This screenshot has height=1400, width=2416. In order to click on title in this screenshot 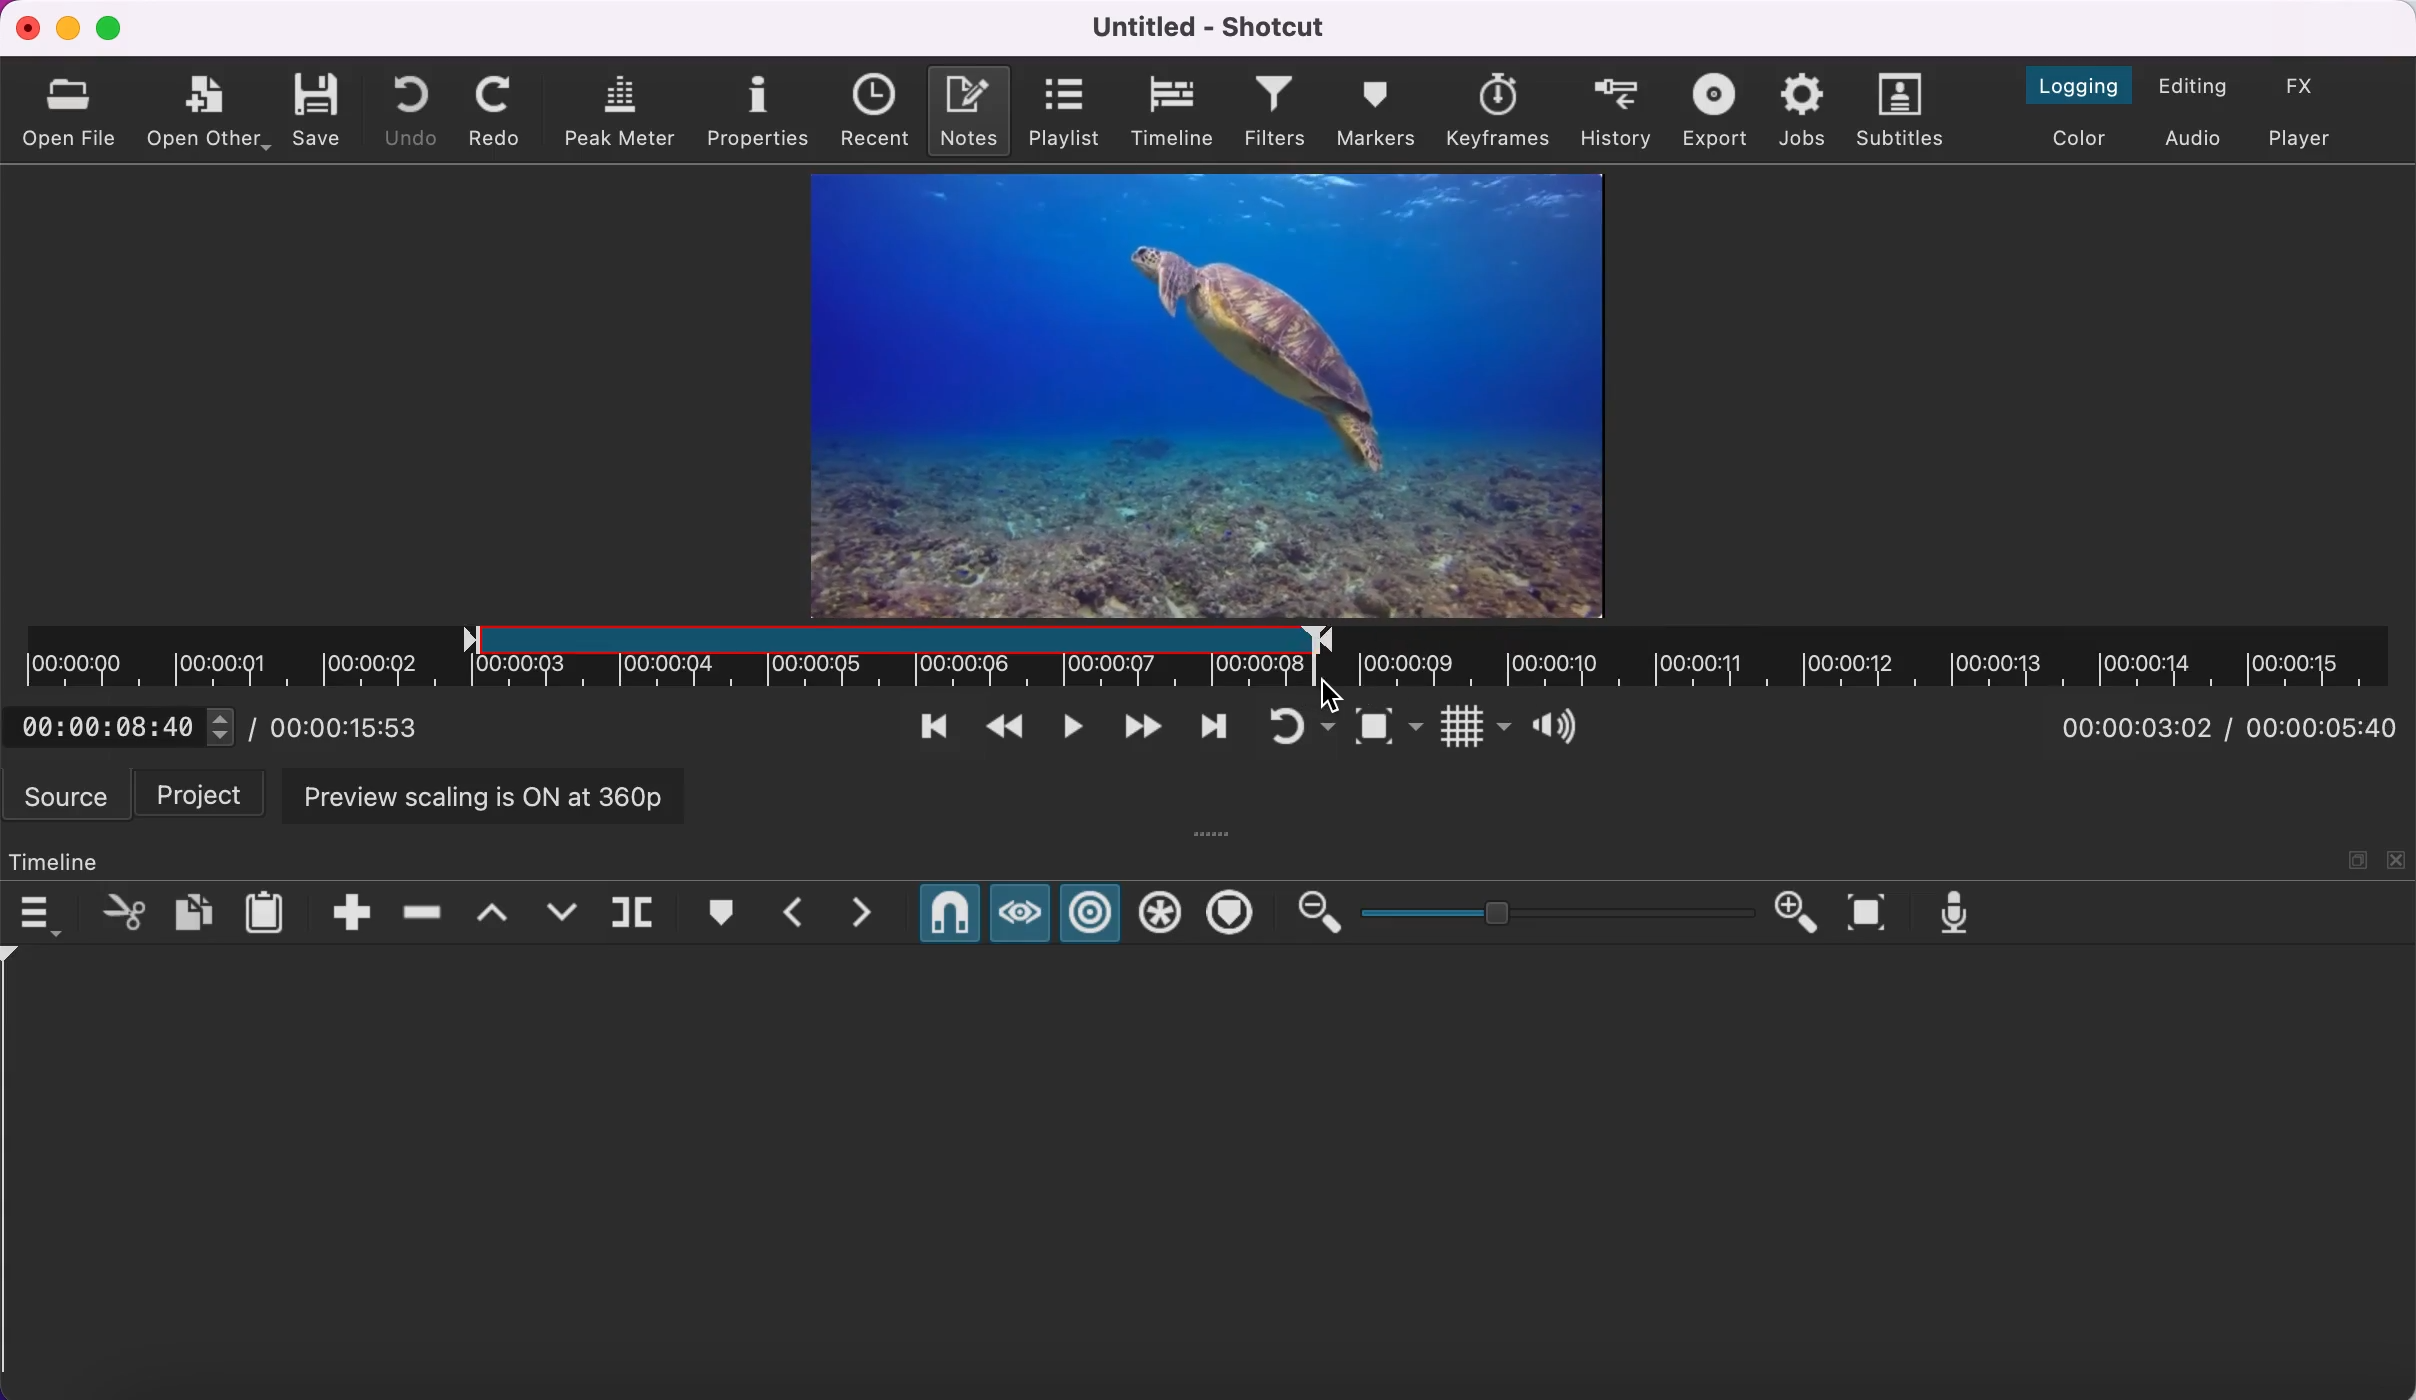, I will do `click(1222, 28)`.